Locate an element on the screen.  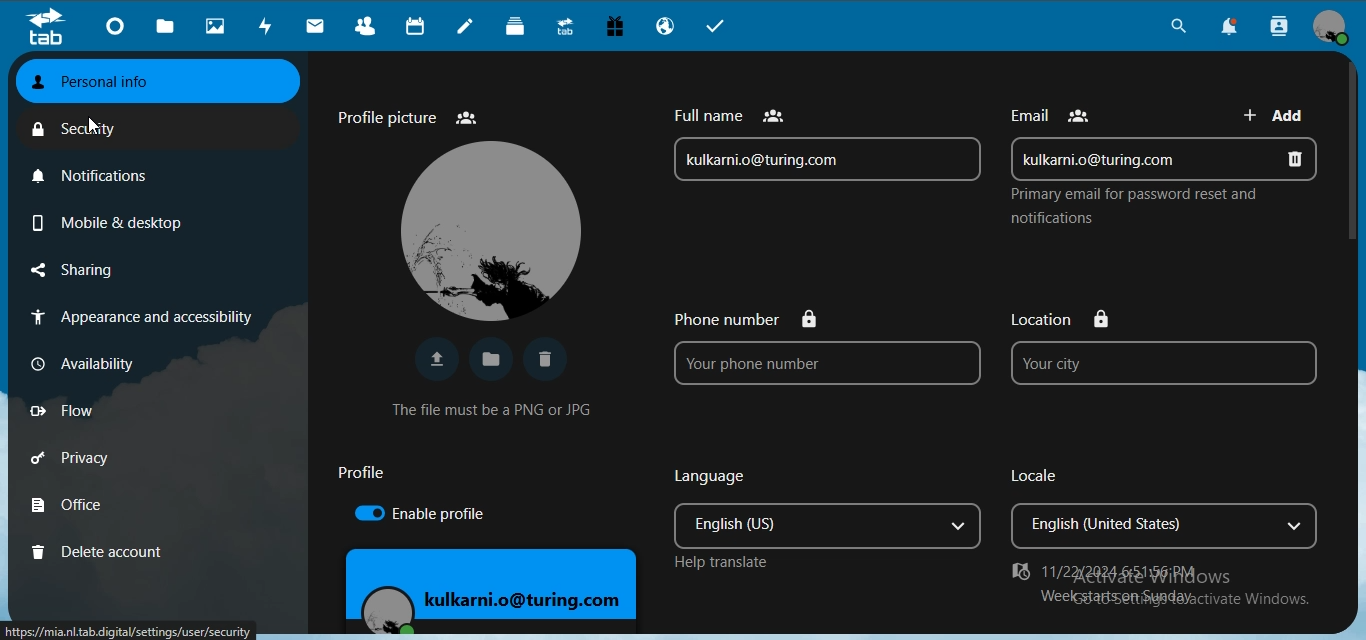
web address is located at coordinates (131, 632).